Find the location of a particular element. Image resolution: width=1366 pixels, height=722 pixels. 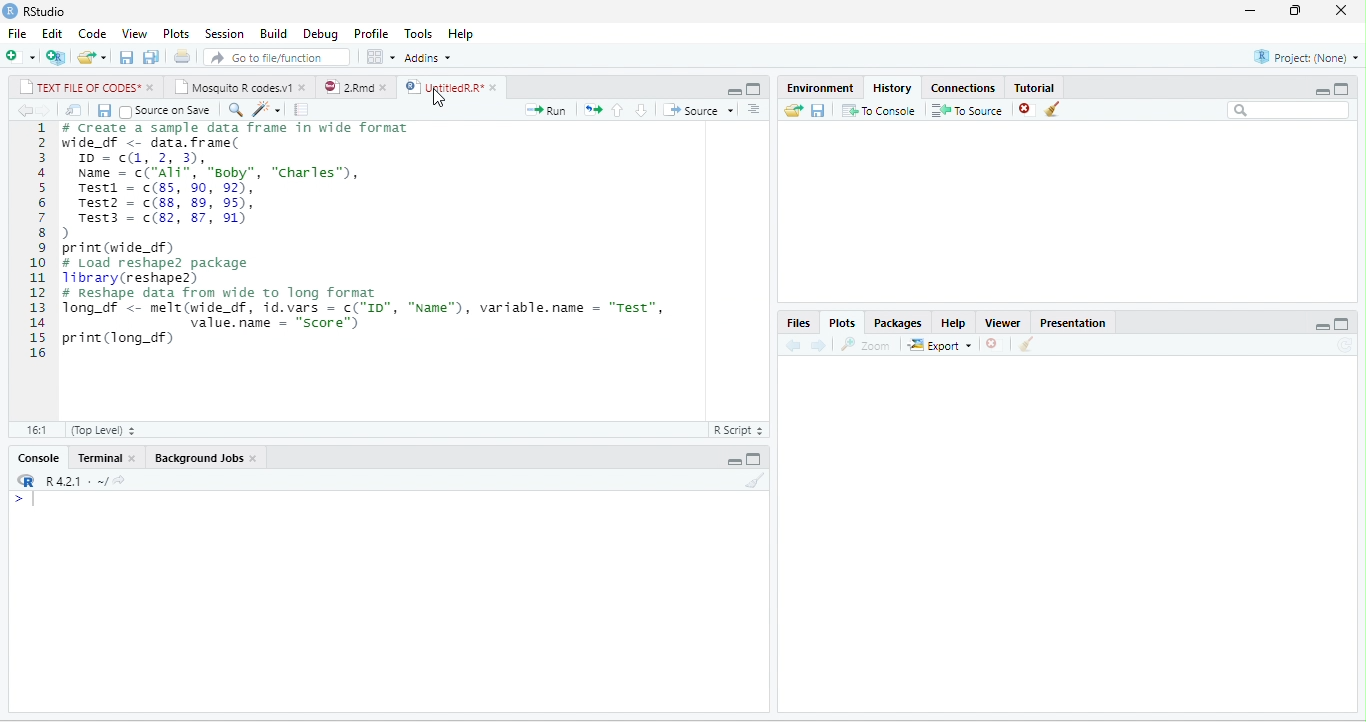

TEXT FILE OF CODES is located at coordinates (79, 86).